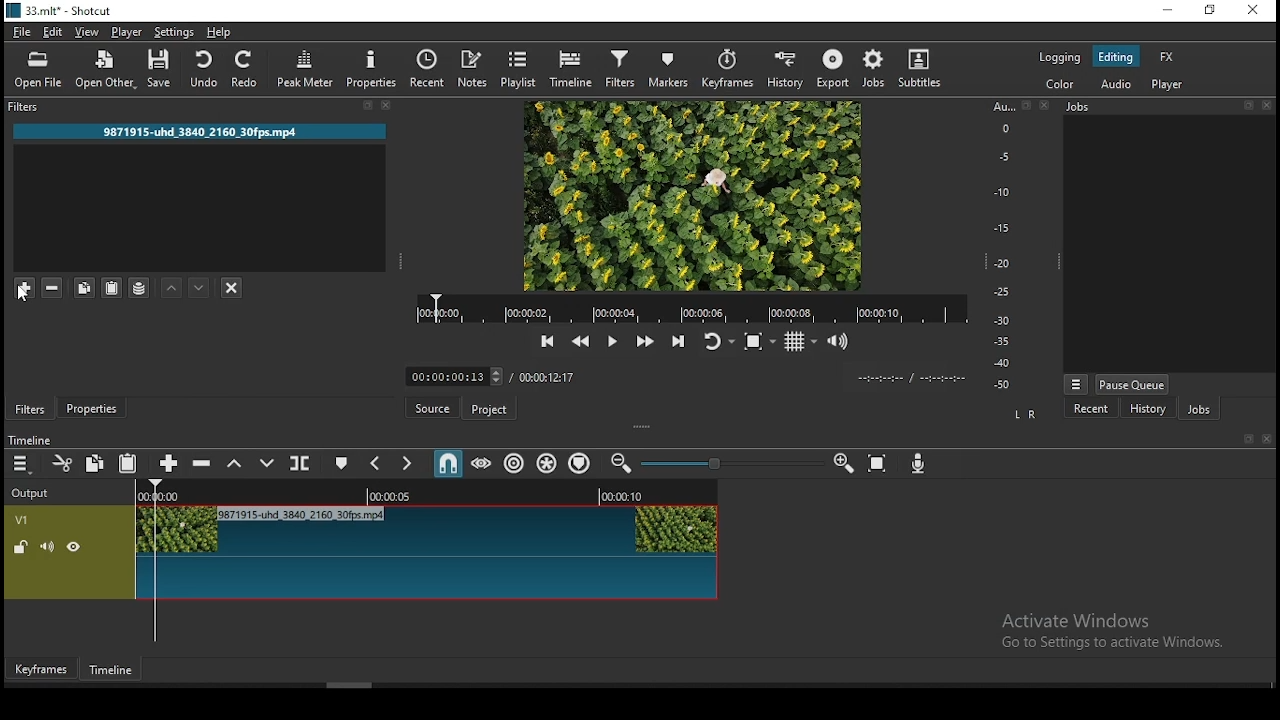 This screenshot has height=720, width=1280. I want to click on -15, so click(1003, 227).